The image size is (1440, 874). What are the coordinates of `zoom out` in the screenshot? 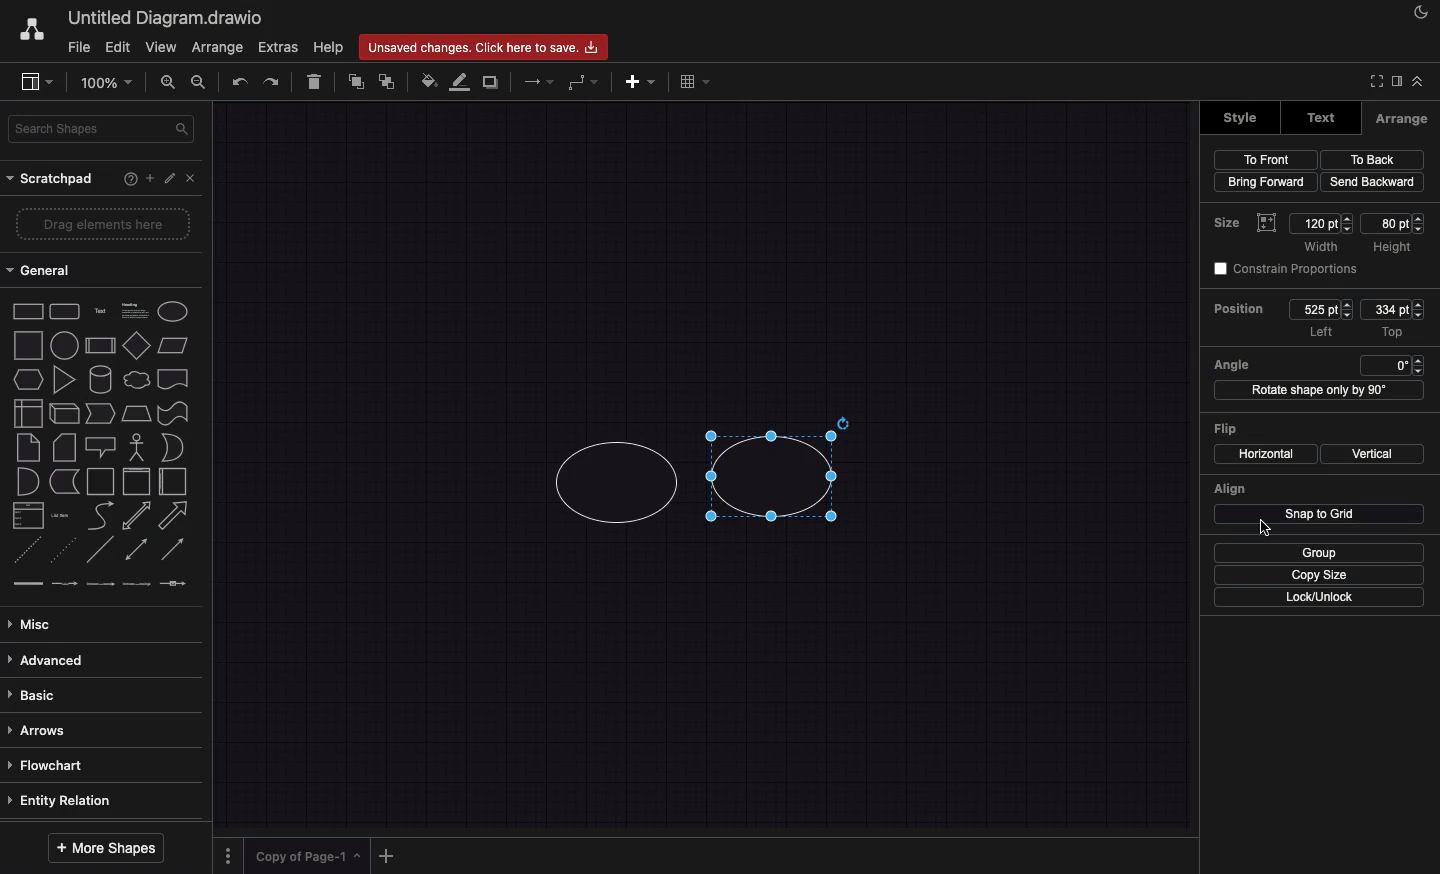 It's located at (200, 82).